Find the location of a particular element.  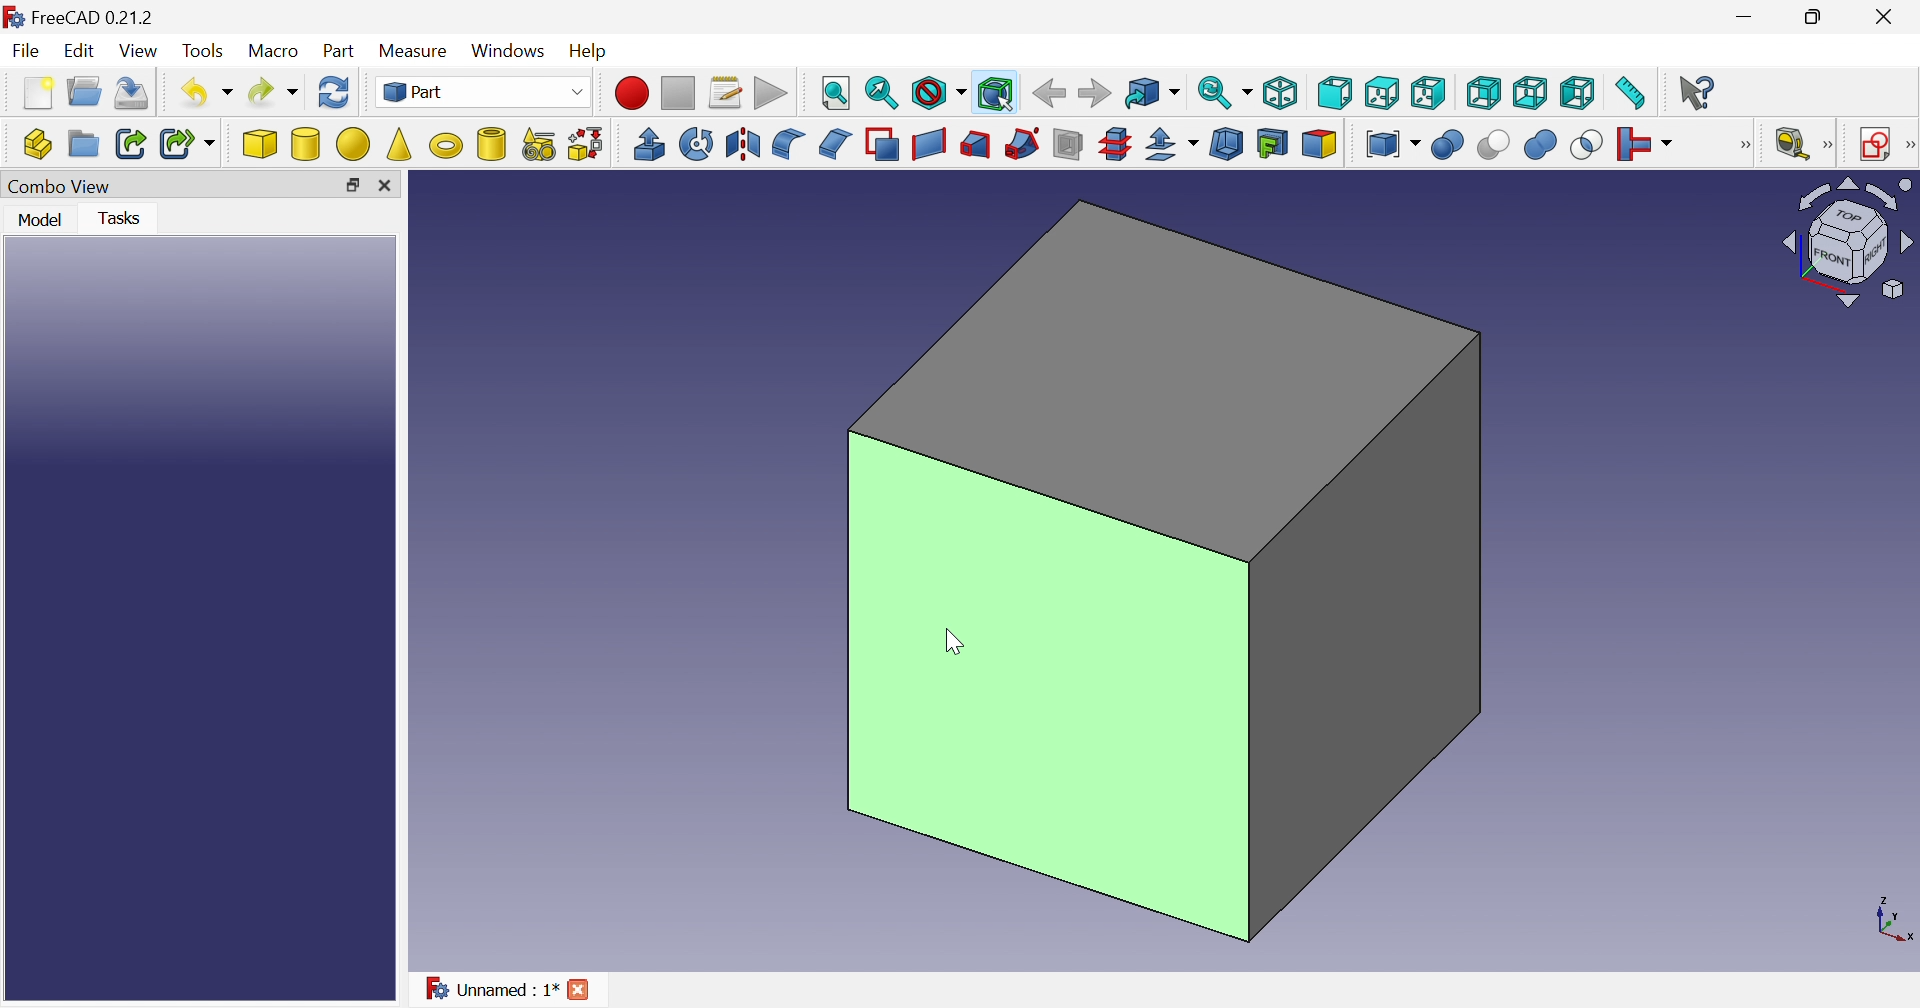

Redo is located at coordinates (275, 92).